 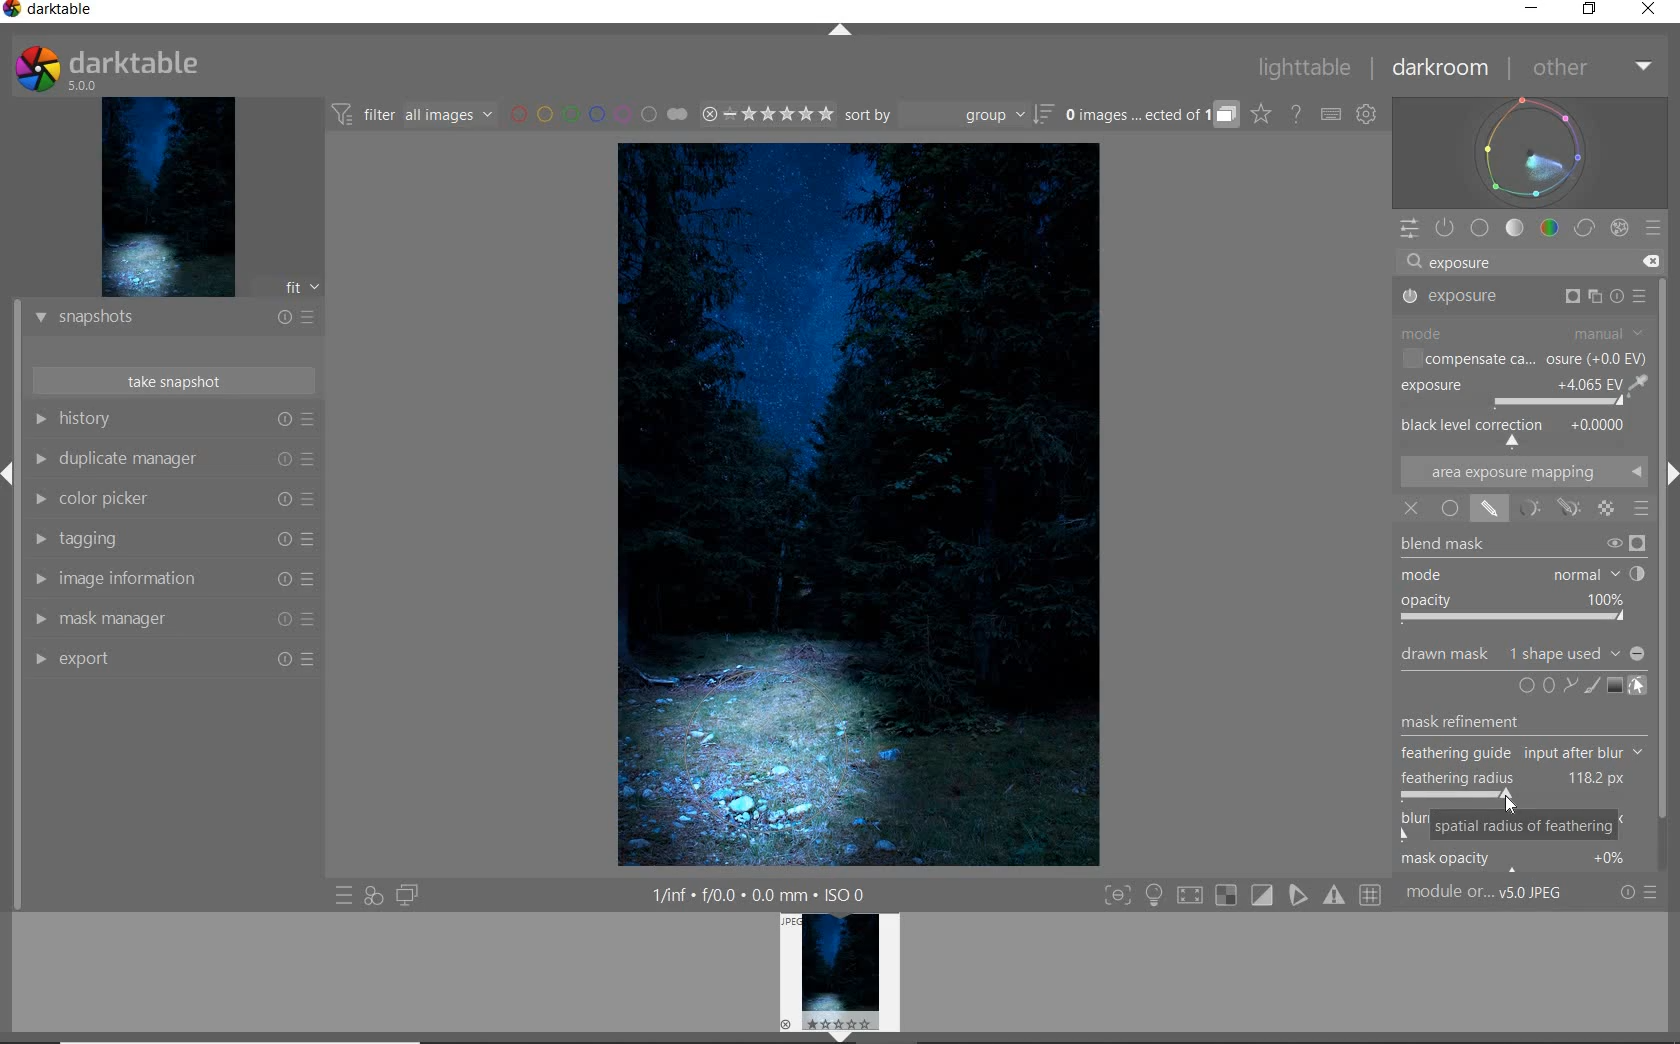 What do you see at coordinates (1523, 358) in the screenshot?
I see `COMPENSATE CA...OSURE` at bounding box center [1523, 358].